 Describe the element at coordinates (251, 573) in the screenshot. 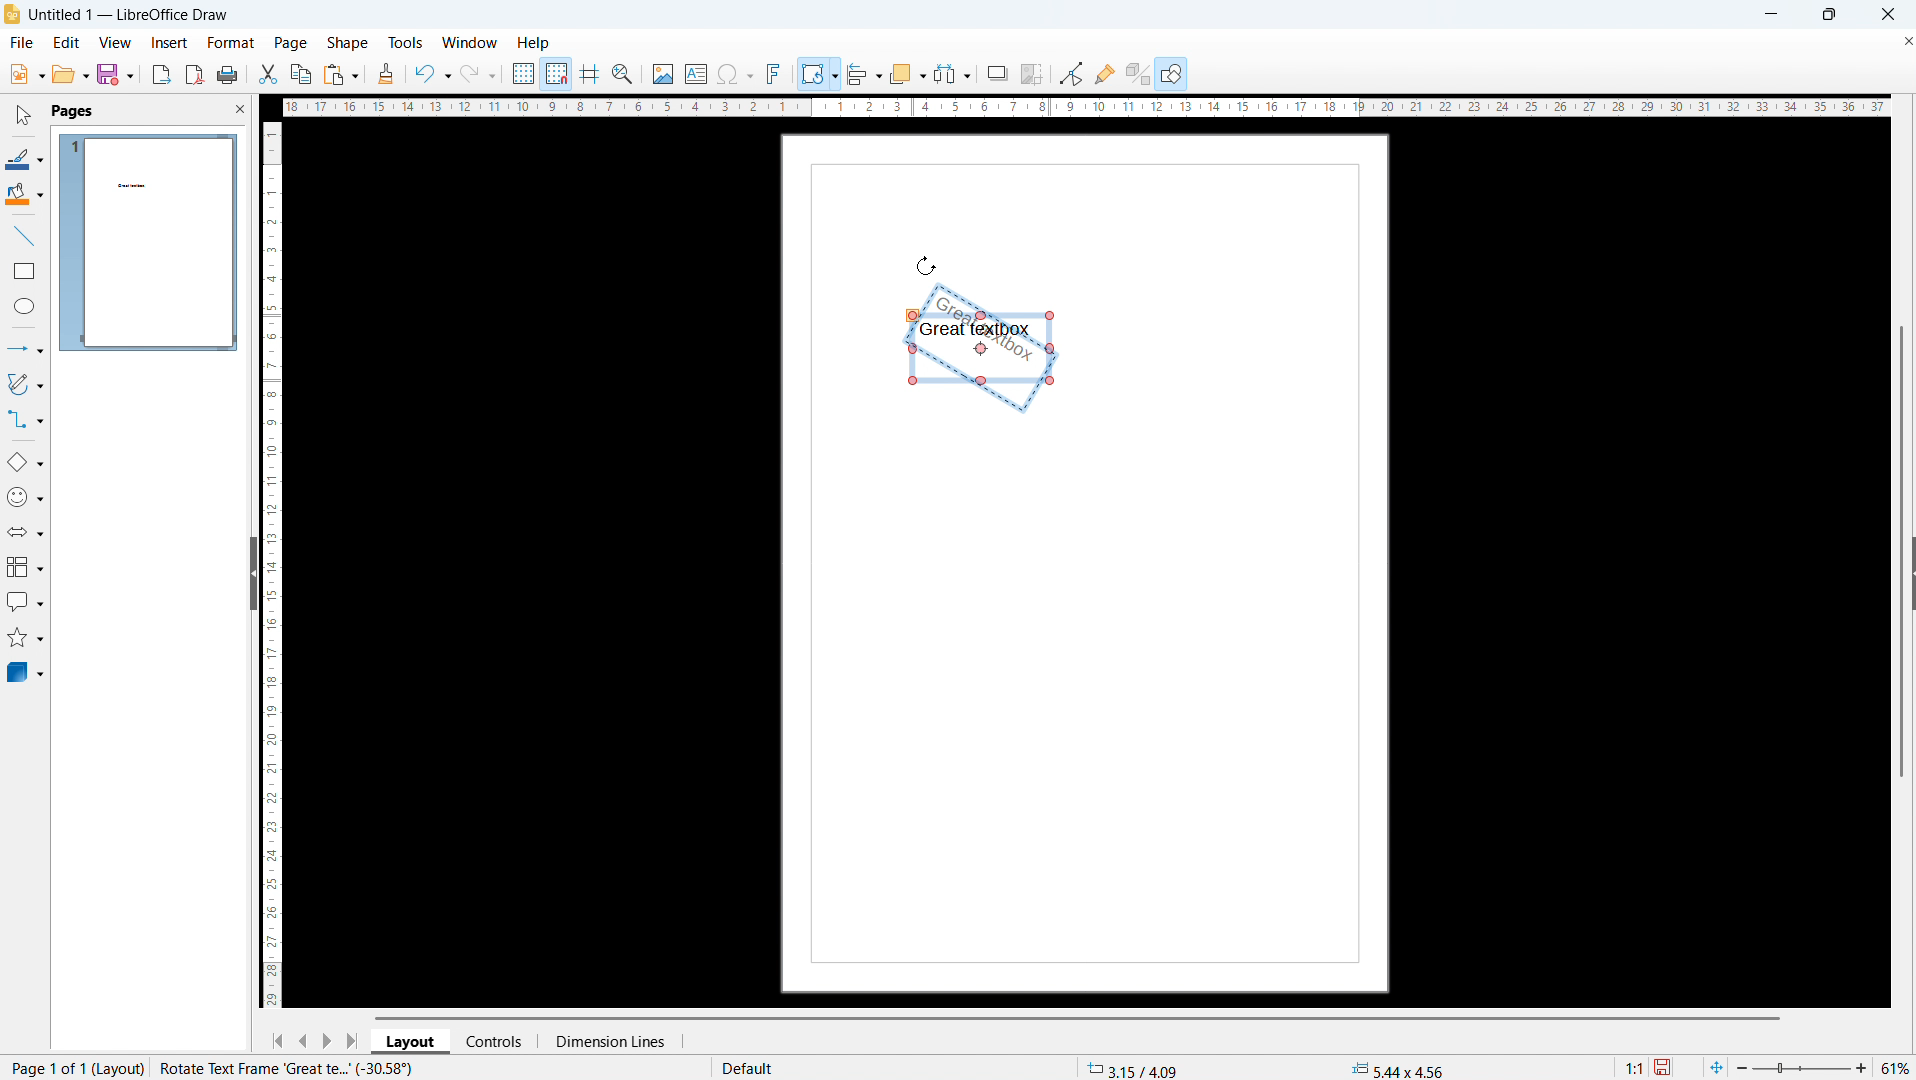

I see `hide pane` at that location.